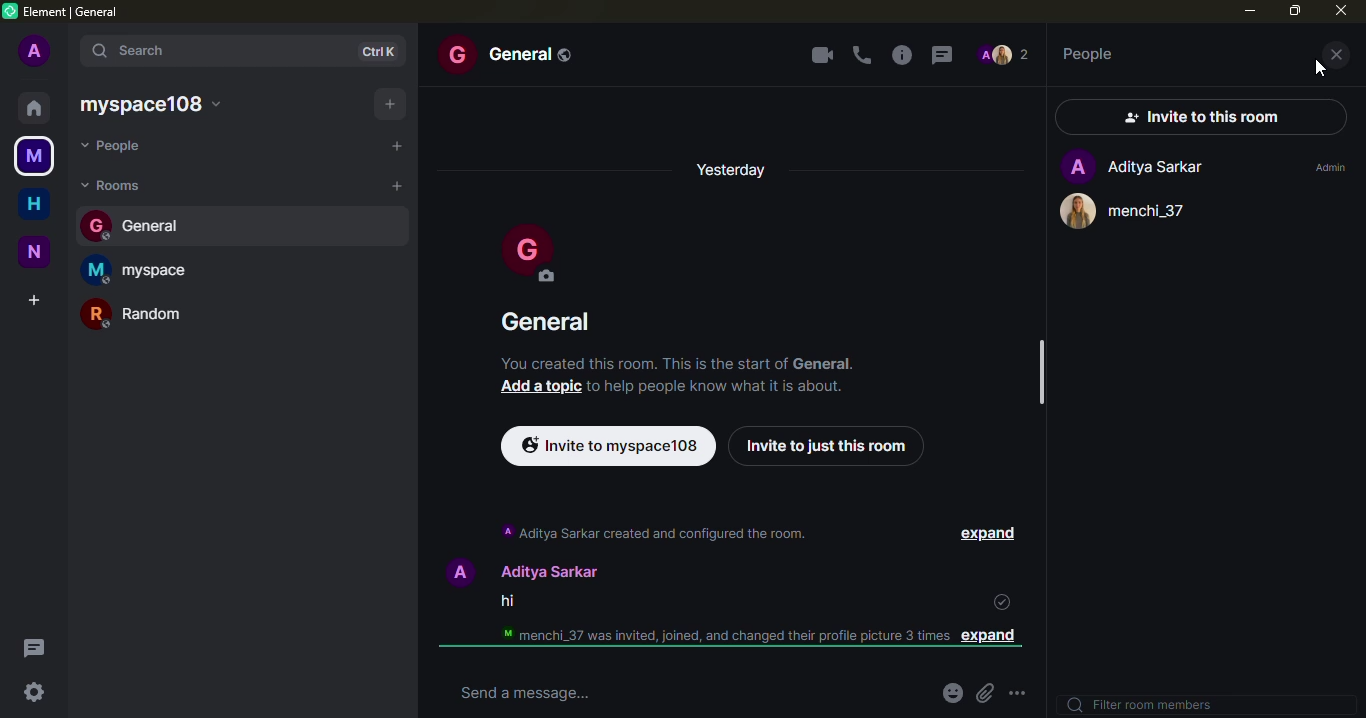 The image size is (1366, 718). What do you see at coordinates (36, 252) in the screenshot?
I see `new` at bounding box center [36, 252].